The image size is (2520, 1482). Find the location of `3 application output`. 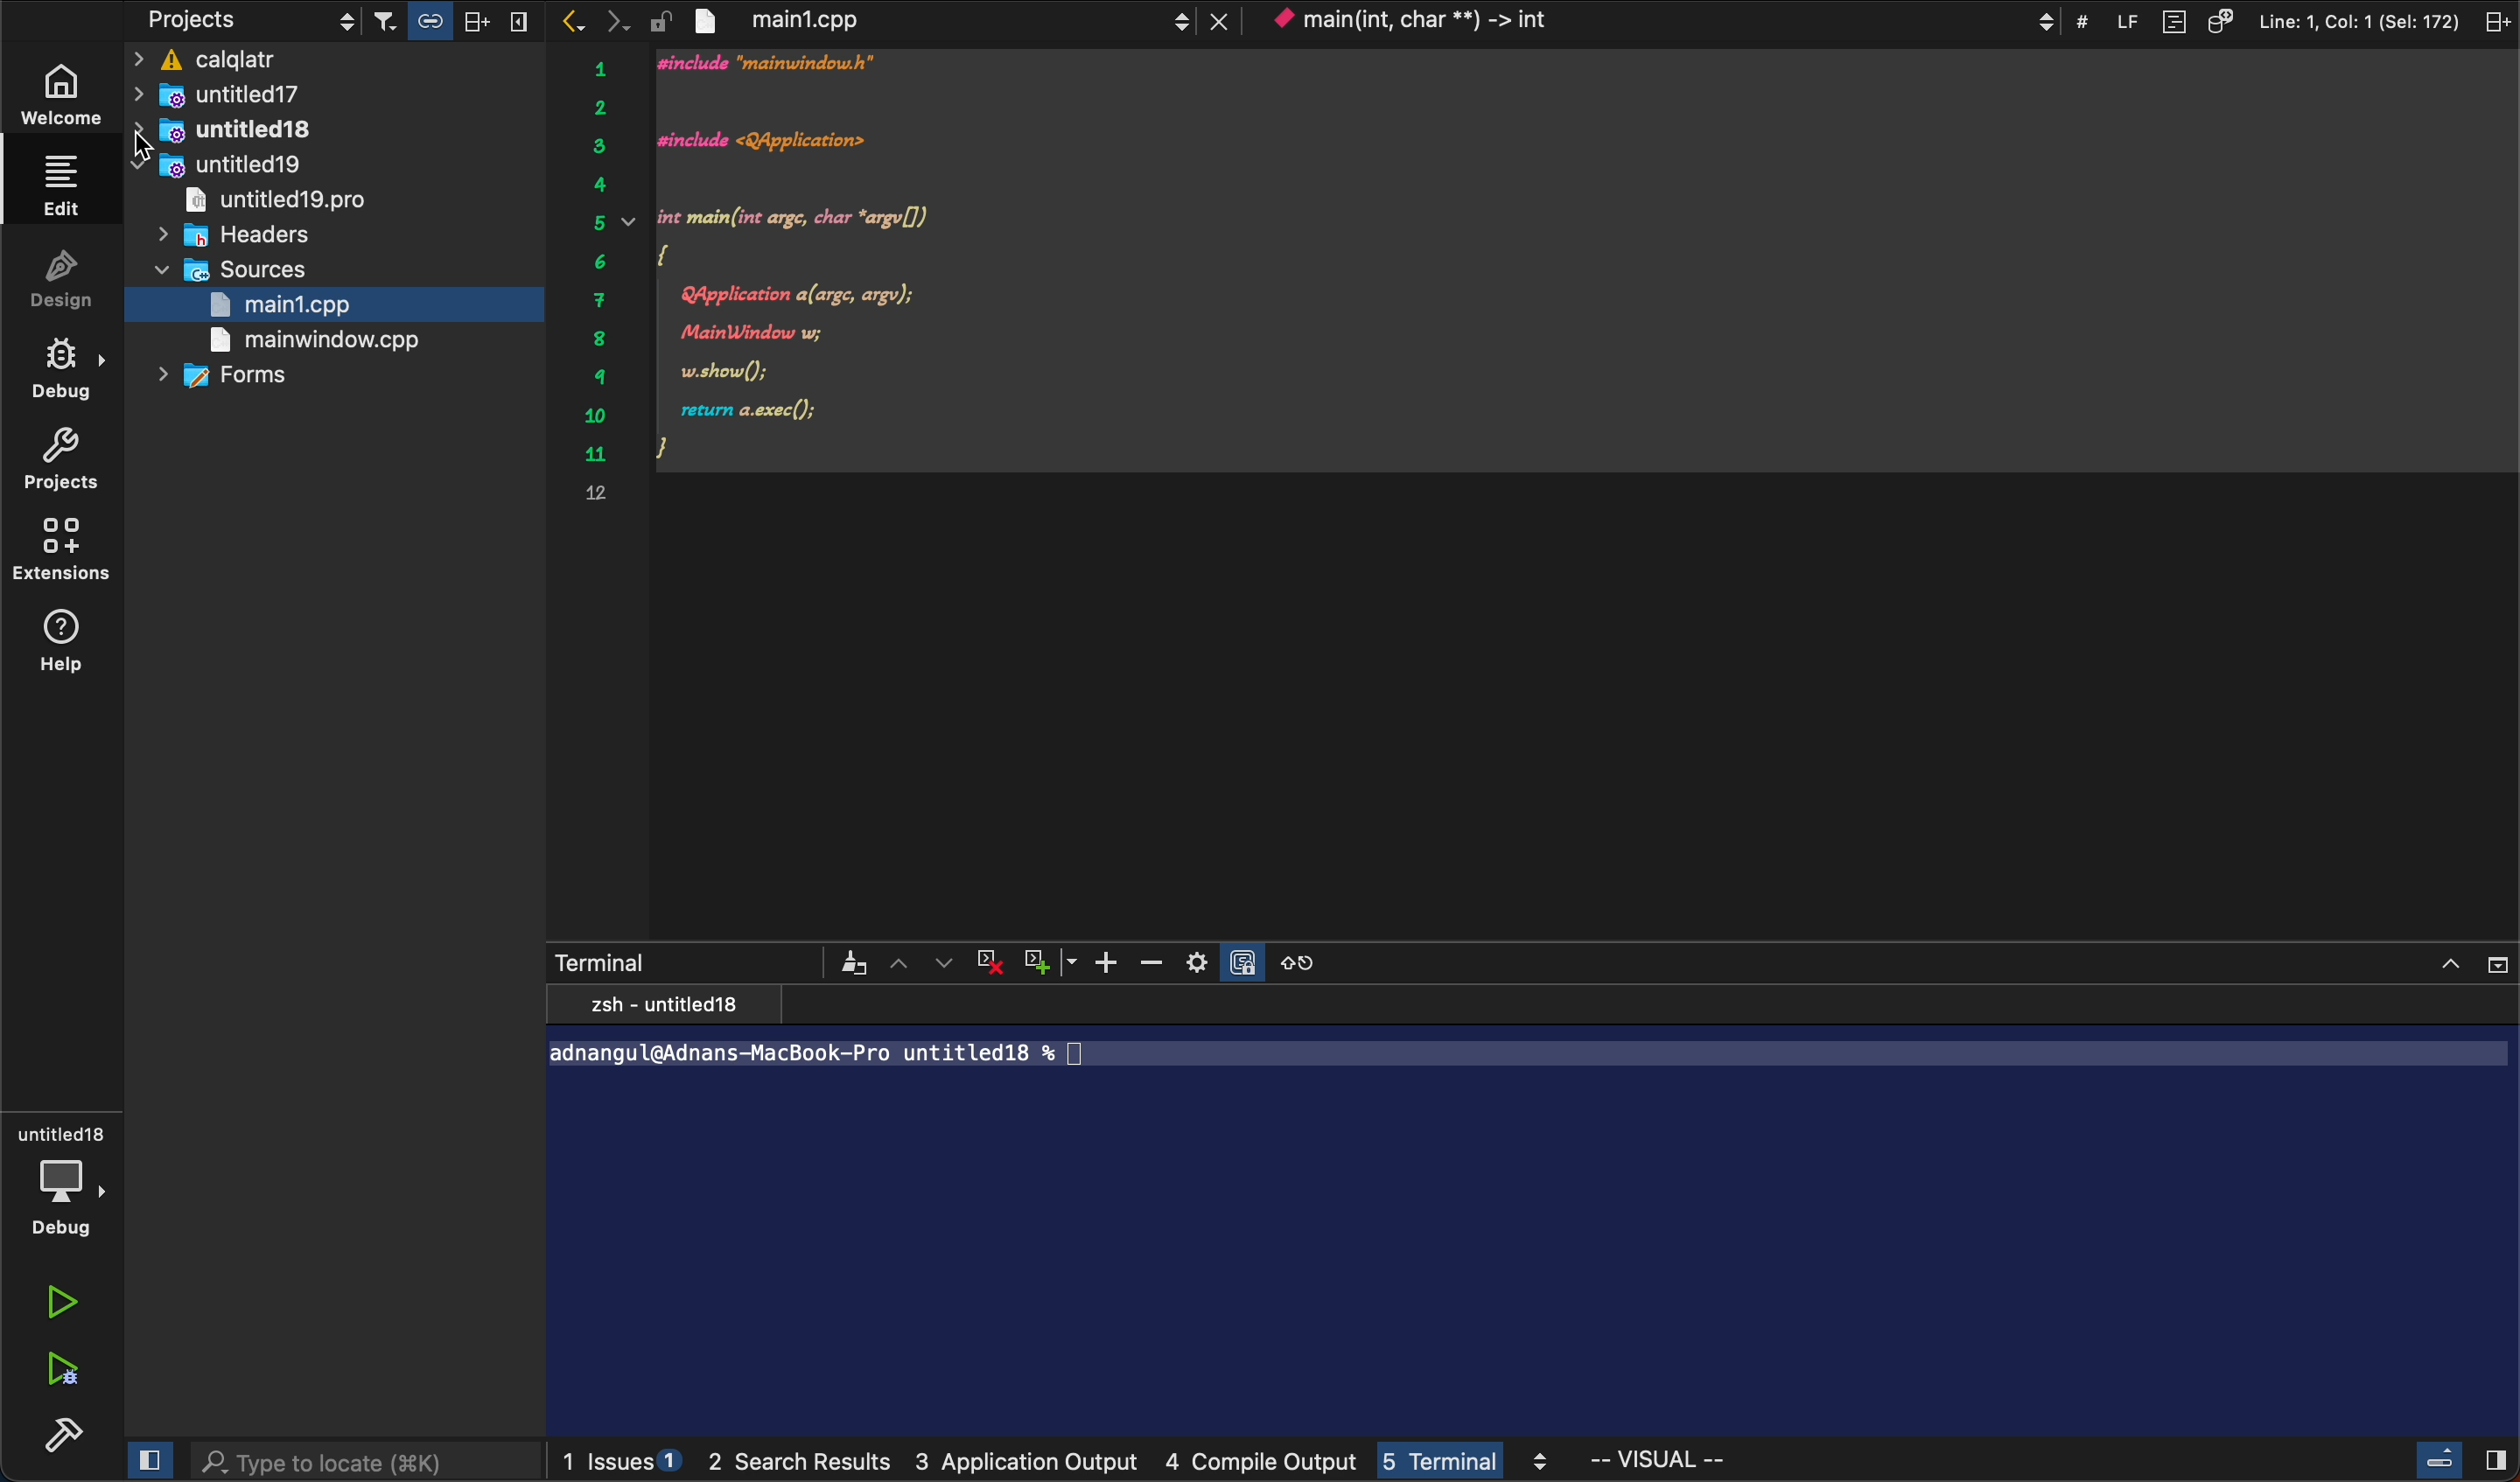

3 application output is located at coordinates (1025, 1460).